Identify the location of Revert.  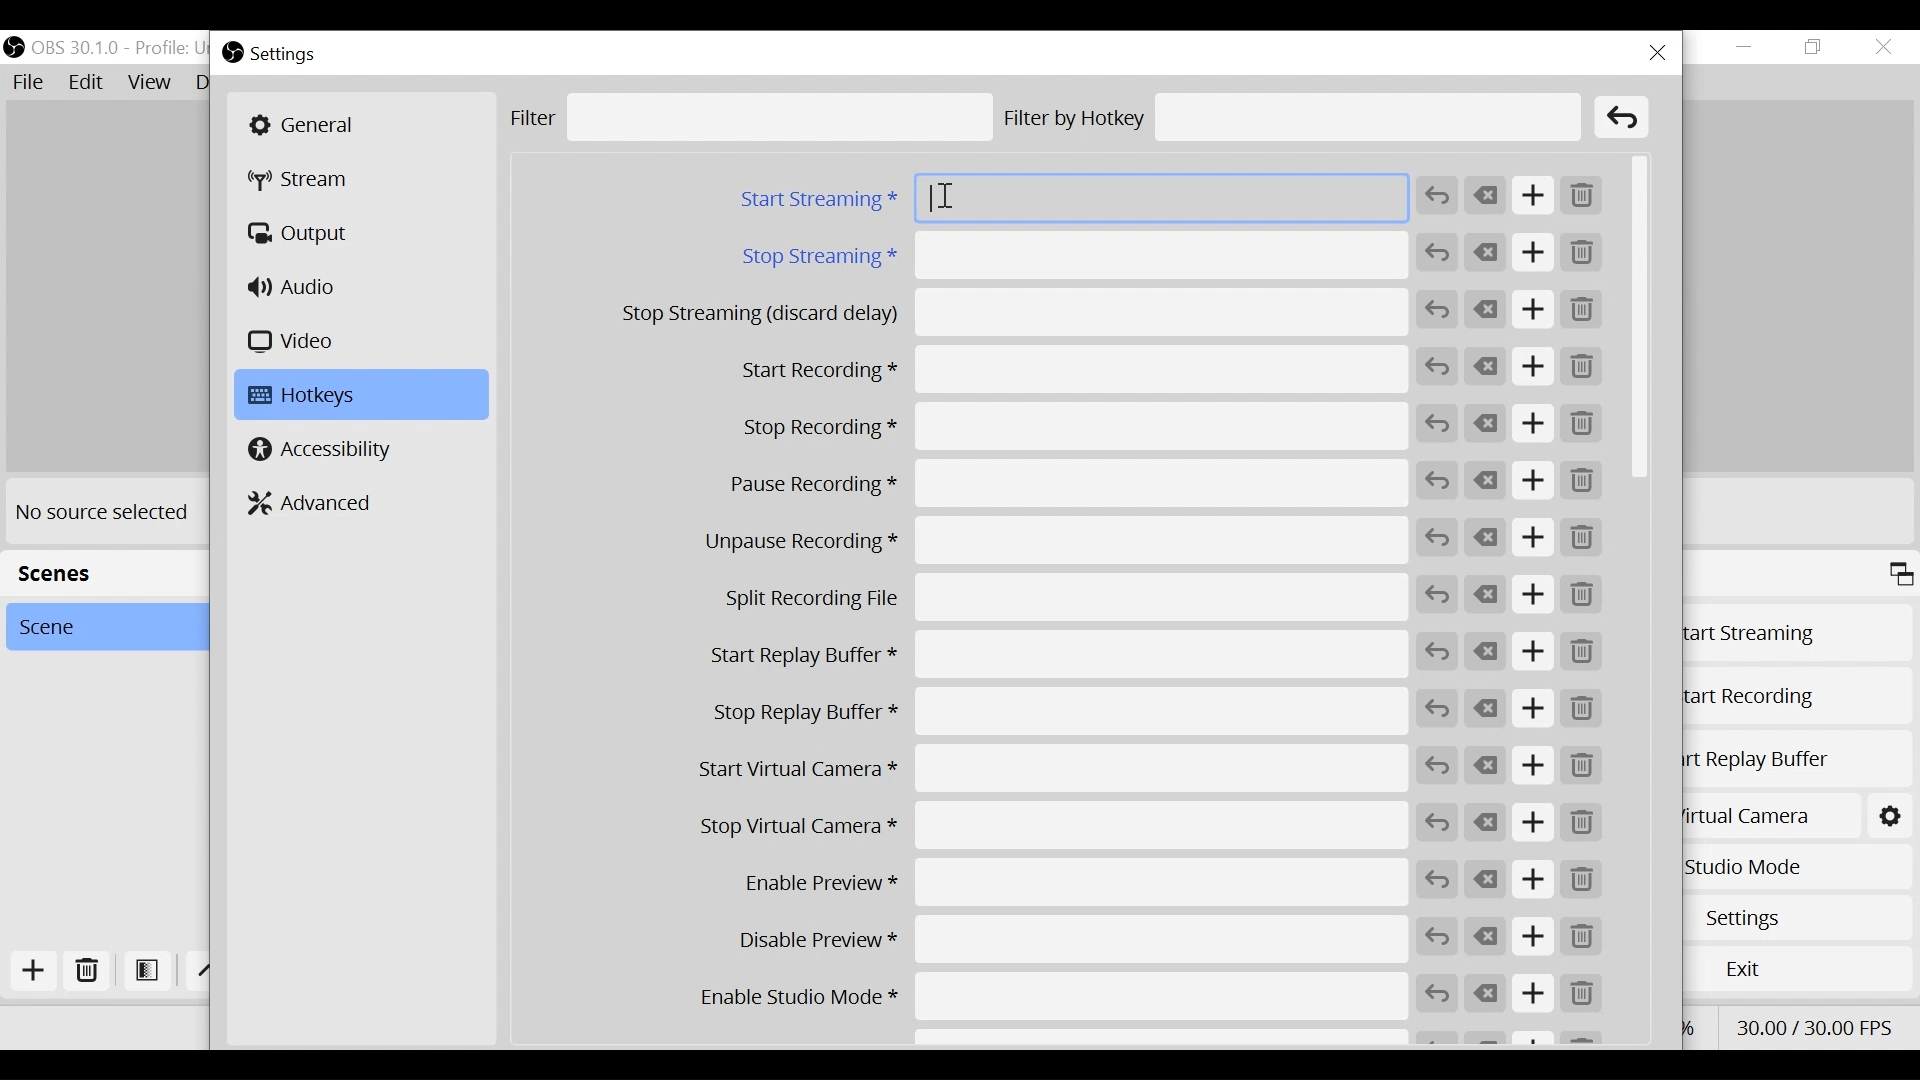
(1438, 536).